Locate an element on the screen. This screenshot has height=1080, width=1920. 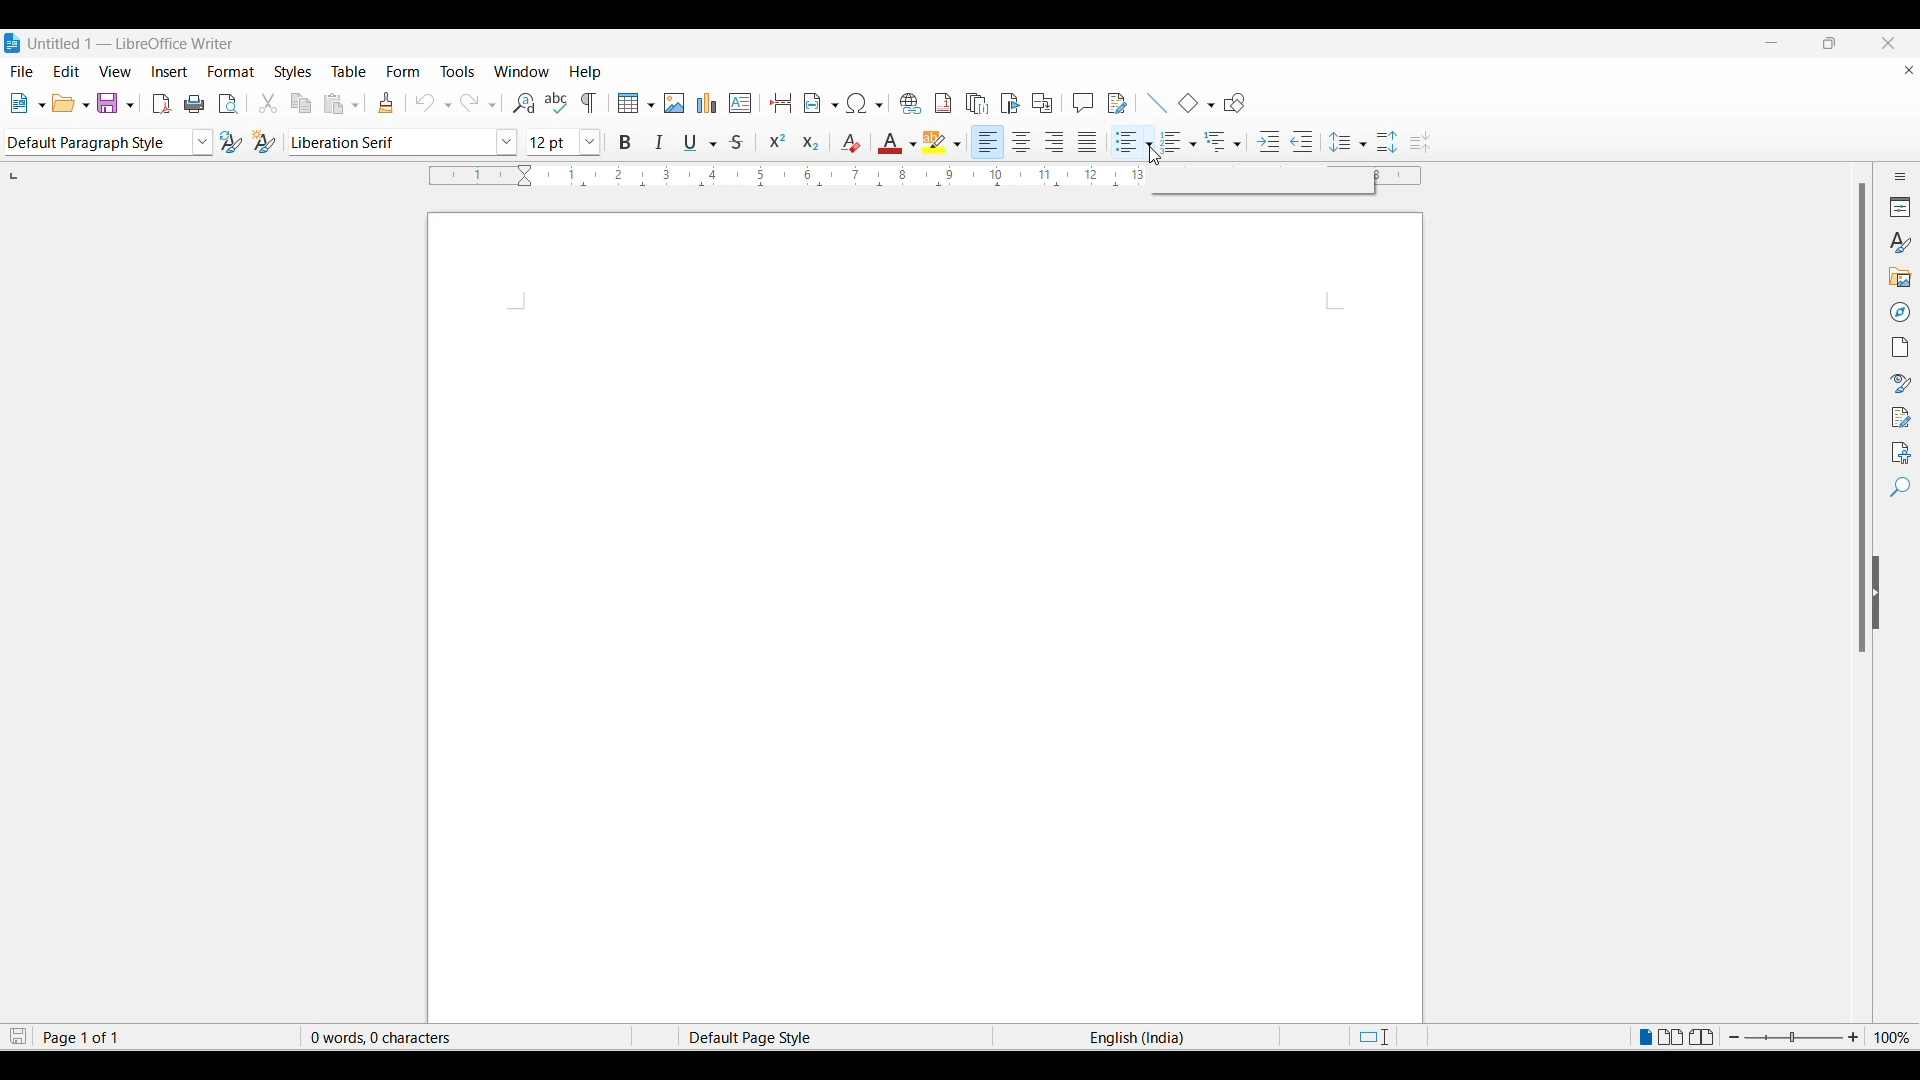
100% is located at coordinates (1894, 1036).